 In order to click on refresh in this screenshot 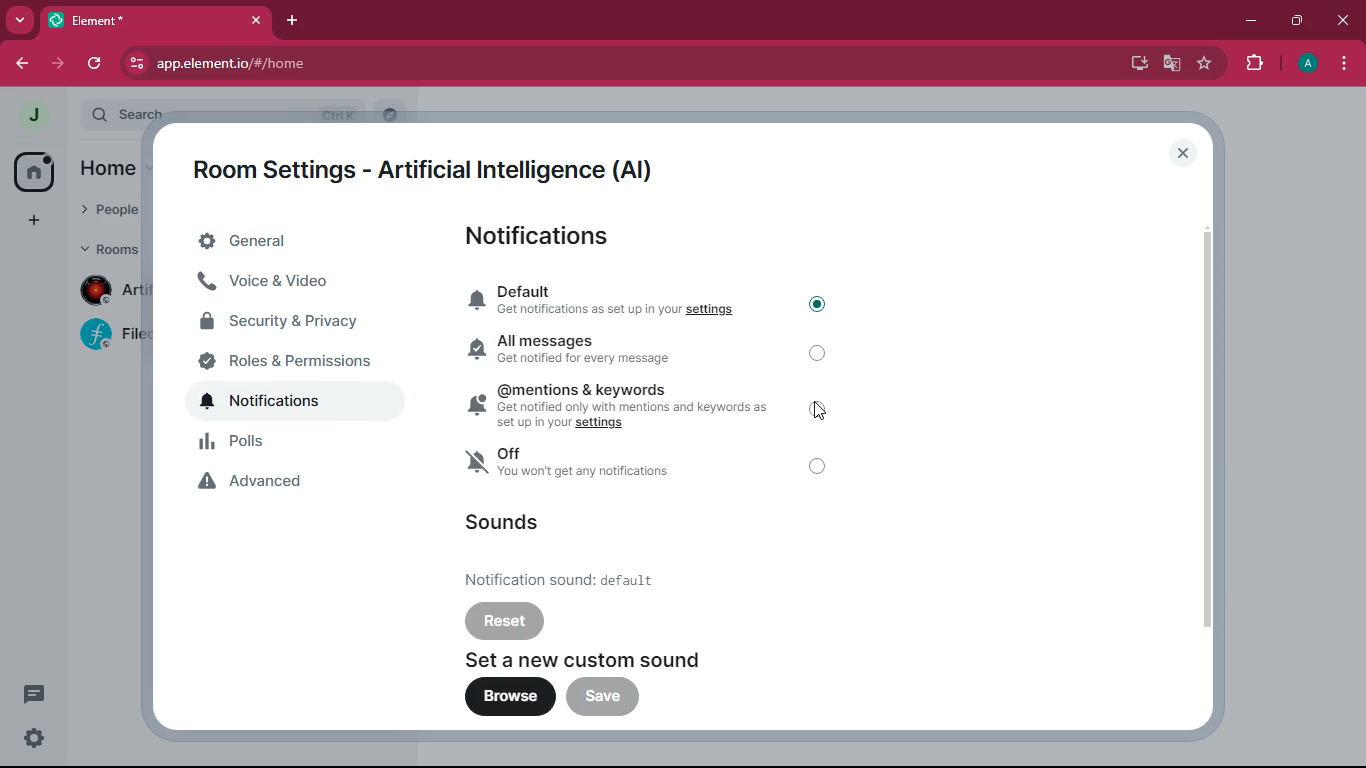, I will do `click(96, 64)`.